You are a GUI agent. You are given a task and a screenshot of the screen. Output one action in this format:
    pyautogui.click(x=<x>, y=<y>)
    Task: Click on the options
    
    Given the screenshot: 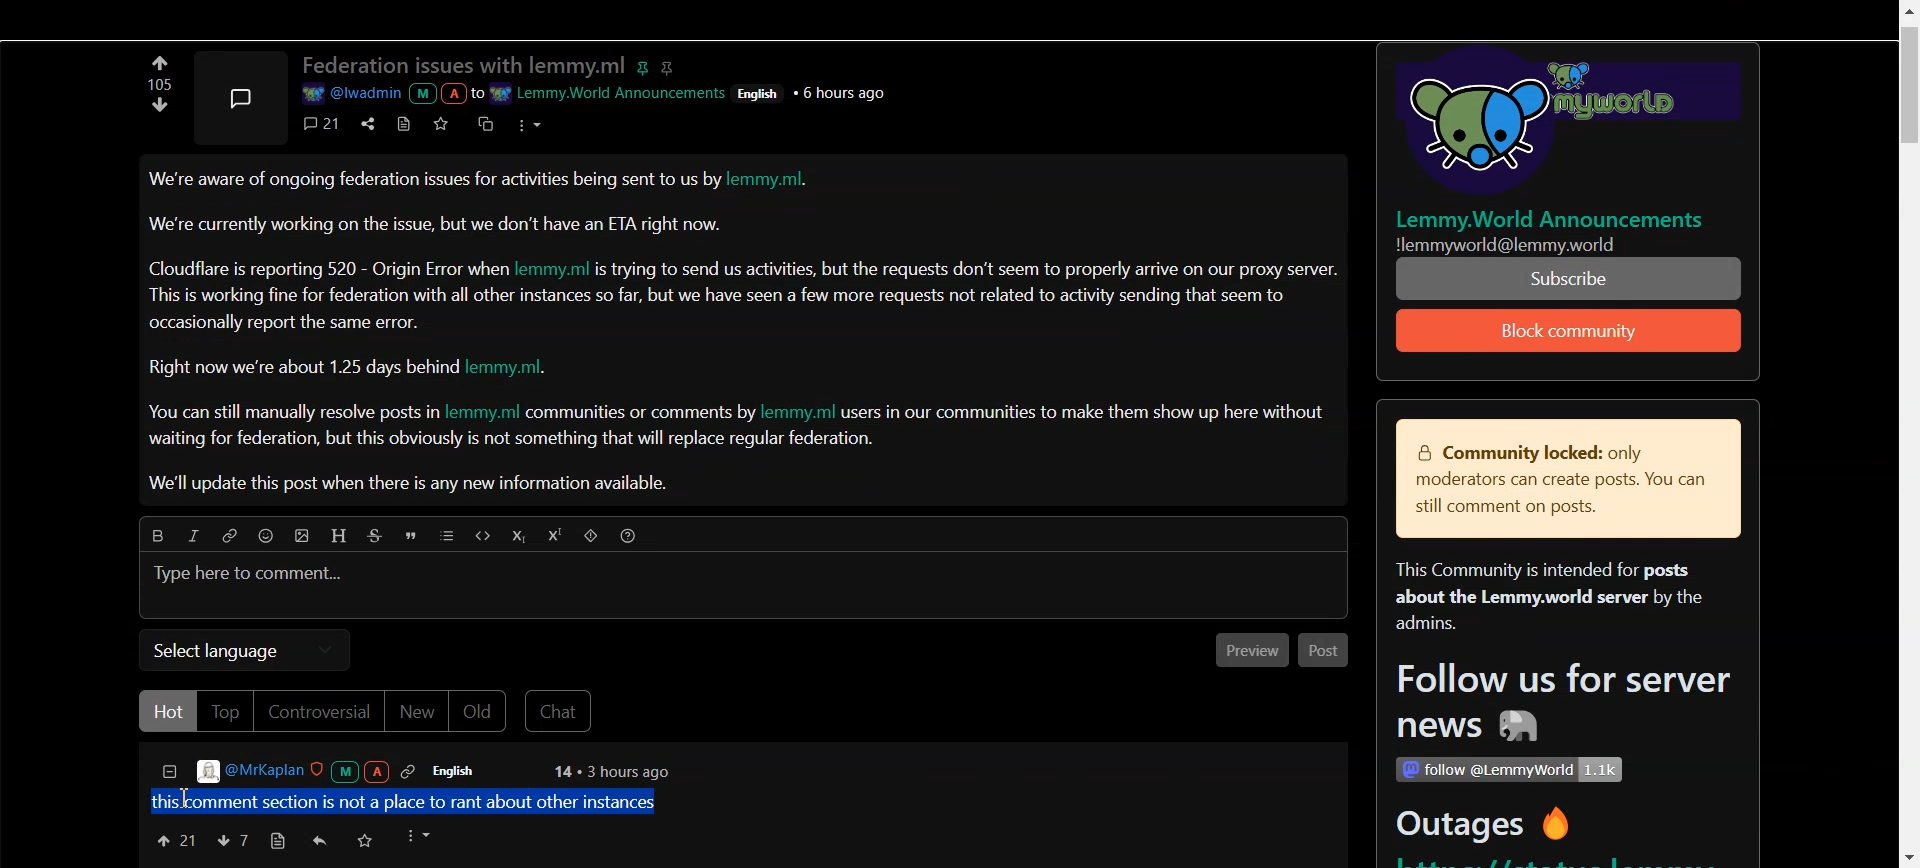 What is the action you would take?
    pyautogui.click(x=421, y=836)
    